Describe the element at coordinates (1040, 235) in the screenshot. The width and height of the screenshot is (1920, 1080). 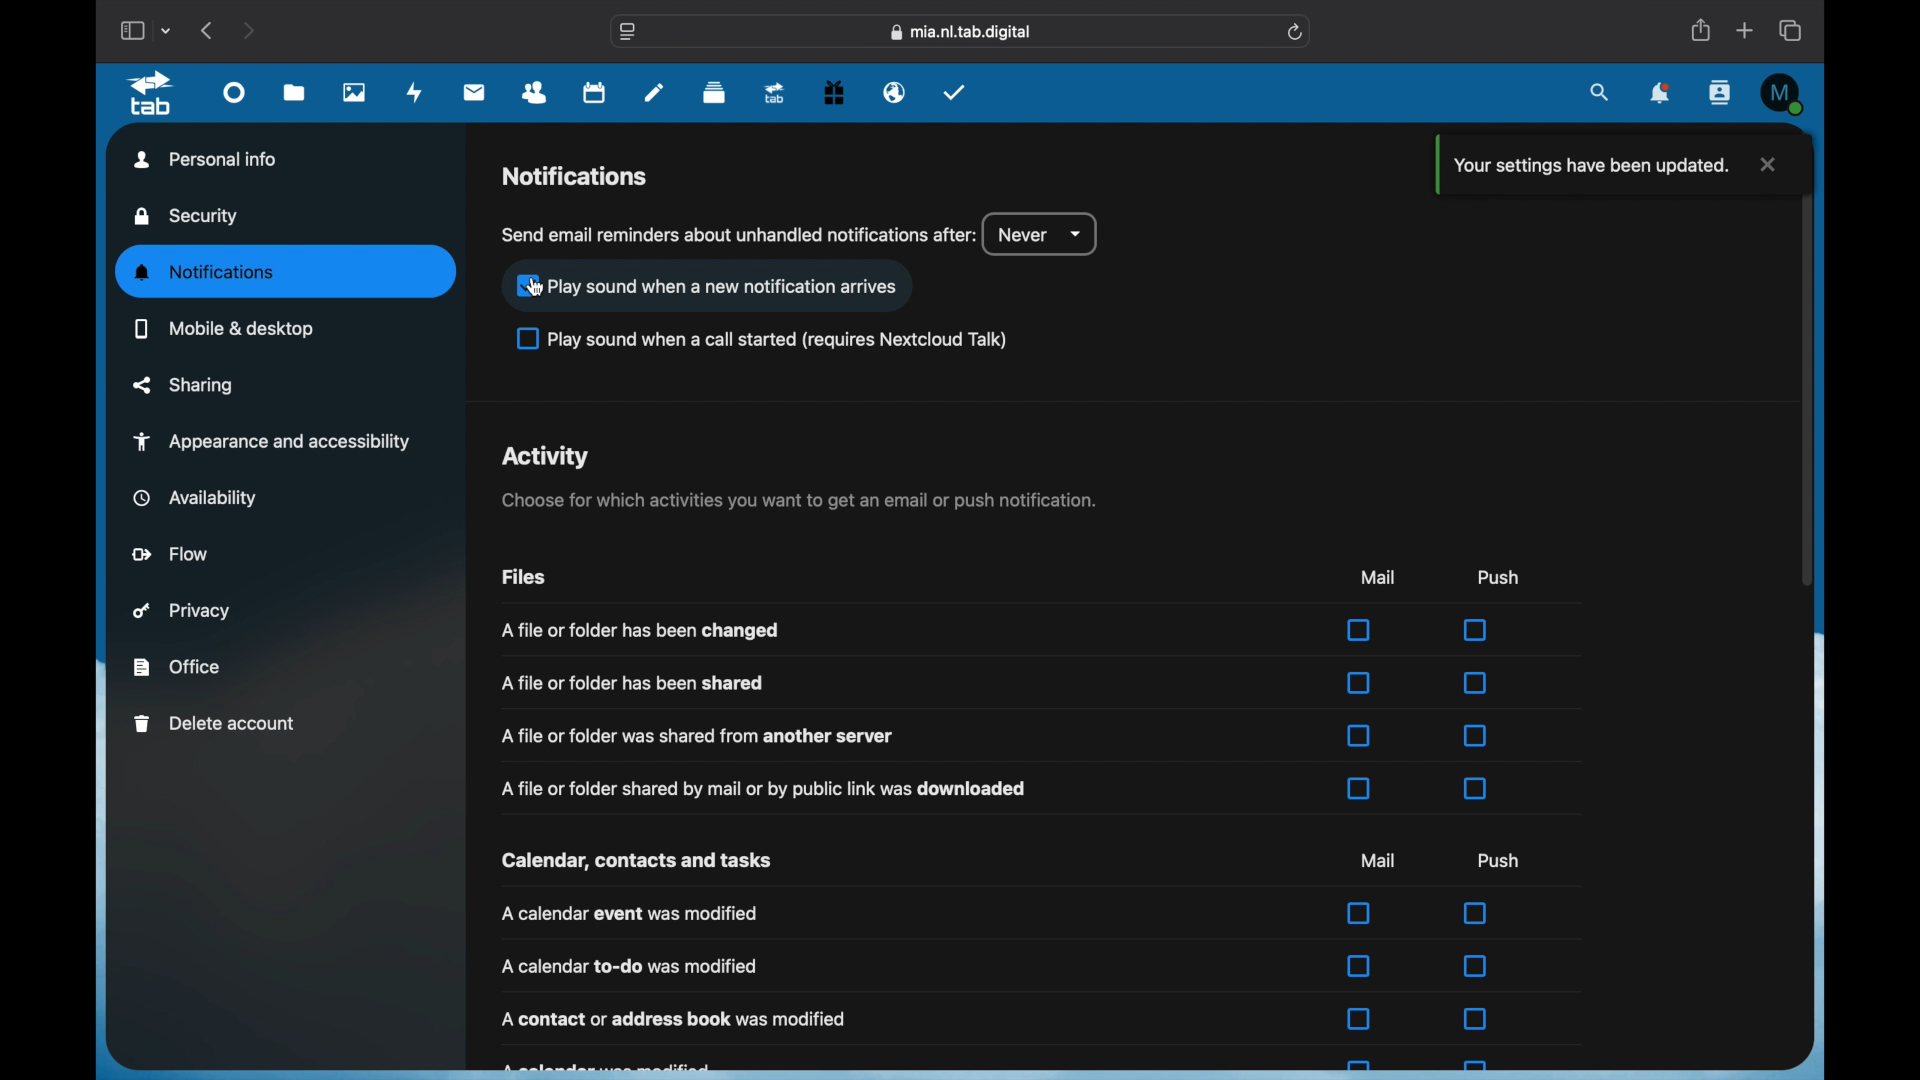
I see `never dropdown` at that location.